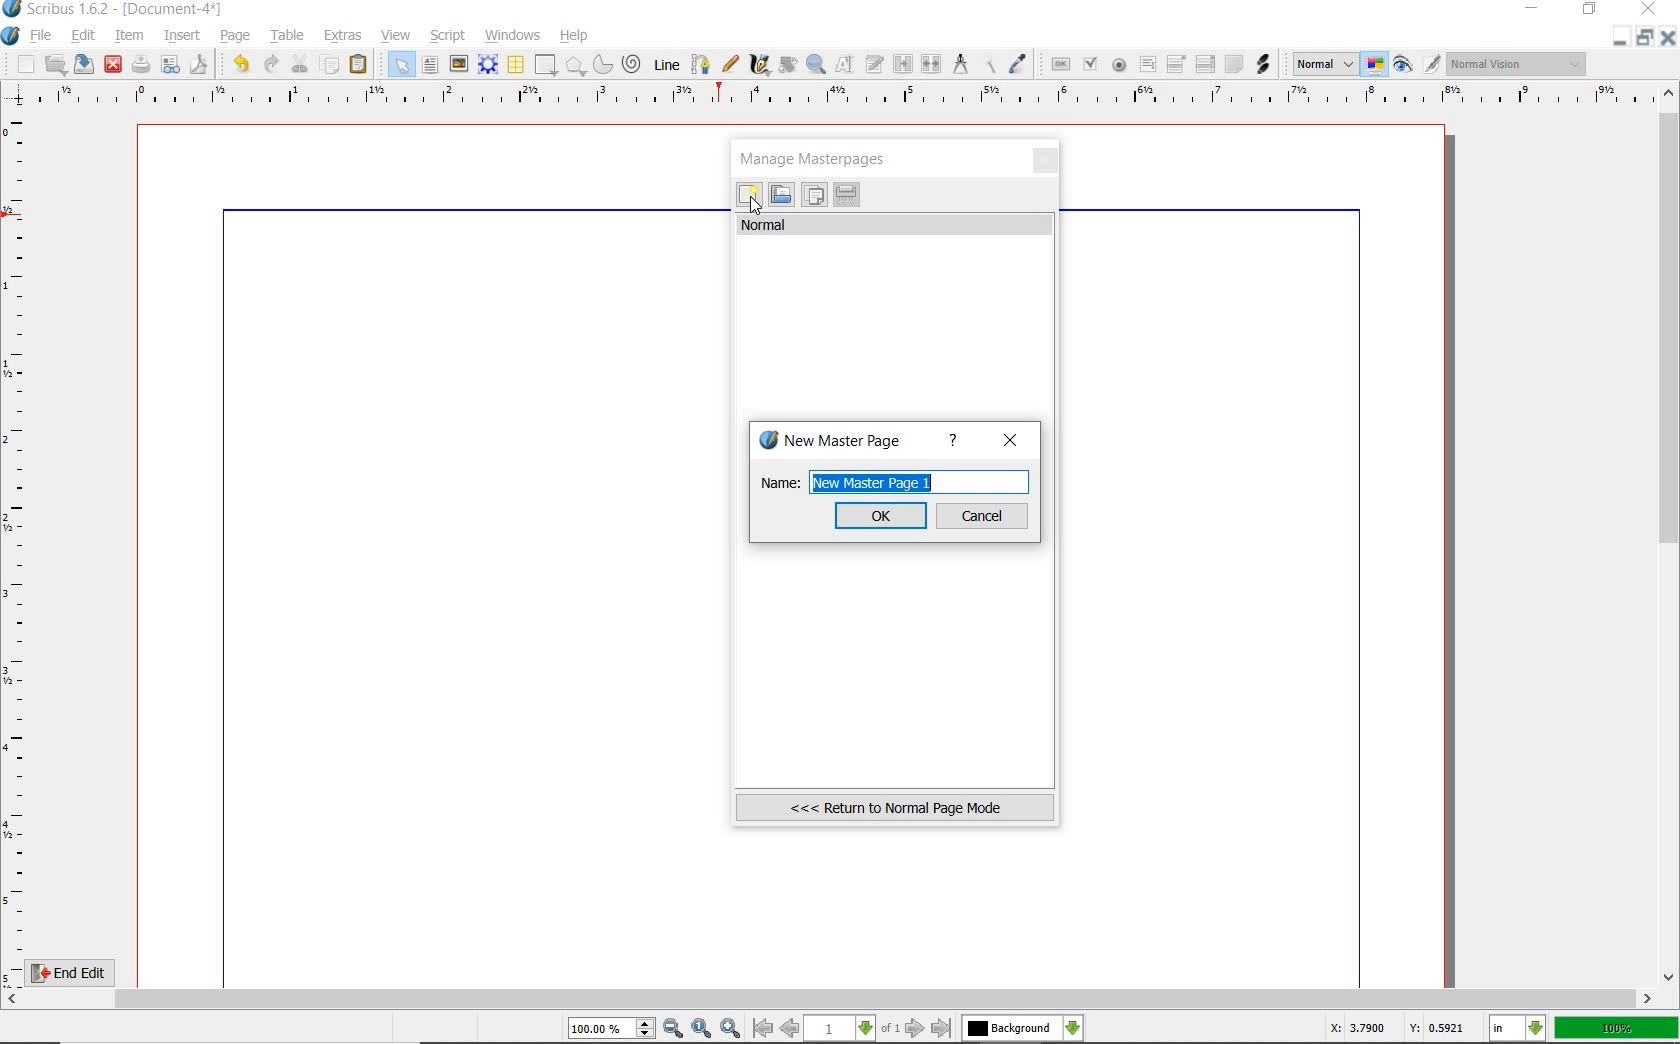 This screenshot has width=1680, height=1044. Describe the element at coordinates (841, 97) in the screenshot. I see `ruler` at that location.